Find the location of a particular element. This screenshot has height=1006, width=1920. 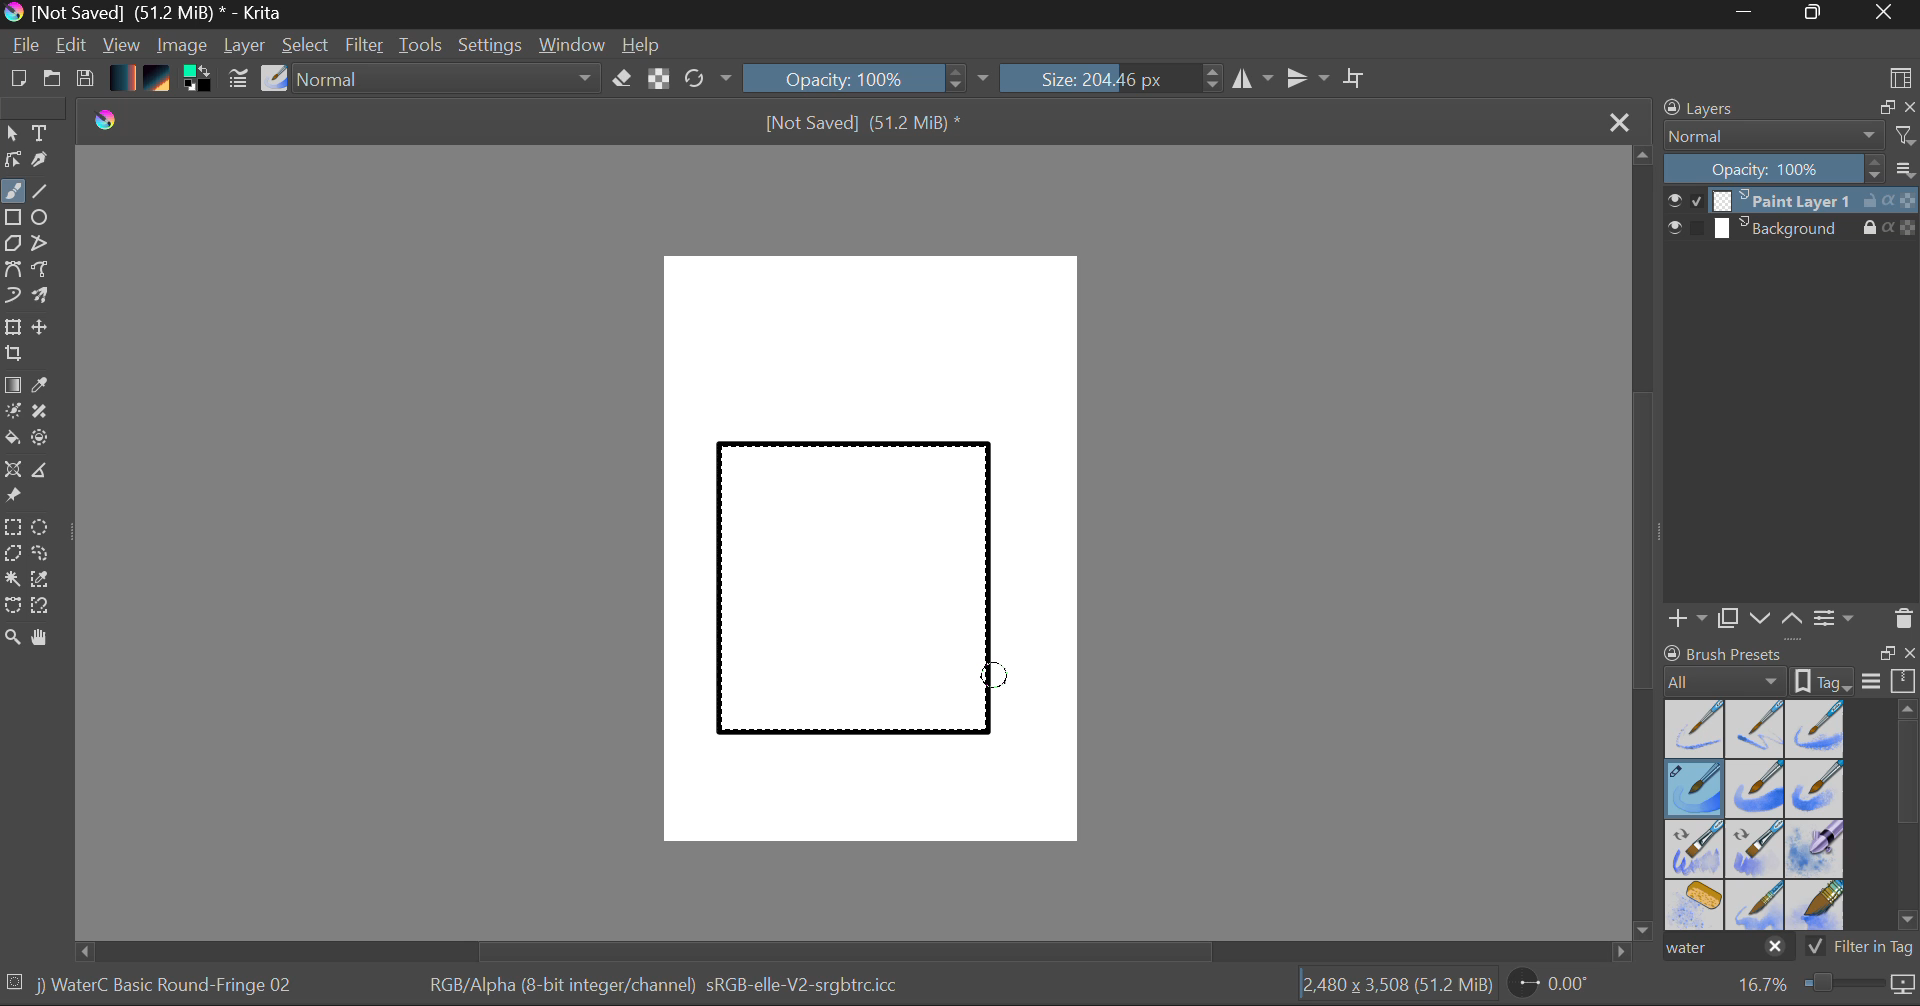

Document Dimensions is located at coordinates (1396, 988).